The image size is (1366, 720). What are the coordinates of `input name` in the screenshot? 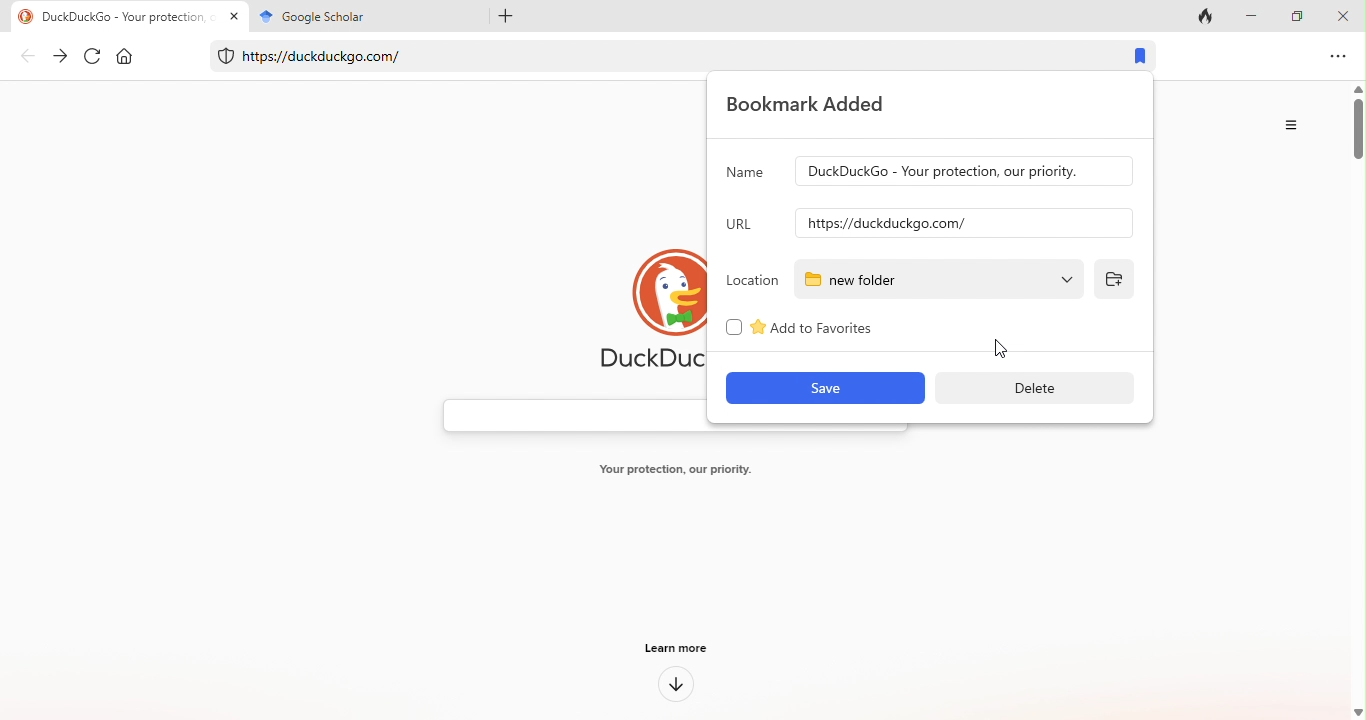 It's located at (960, 172).